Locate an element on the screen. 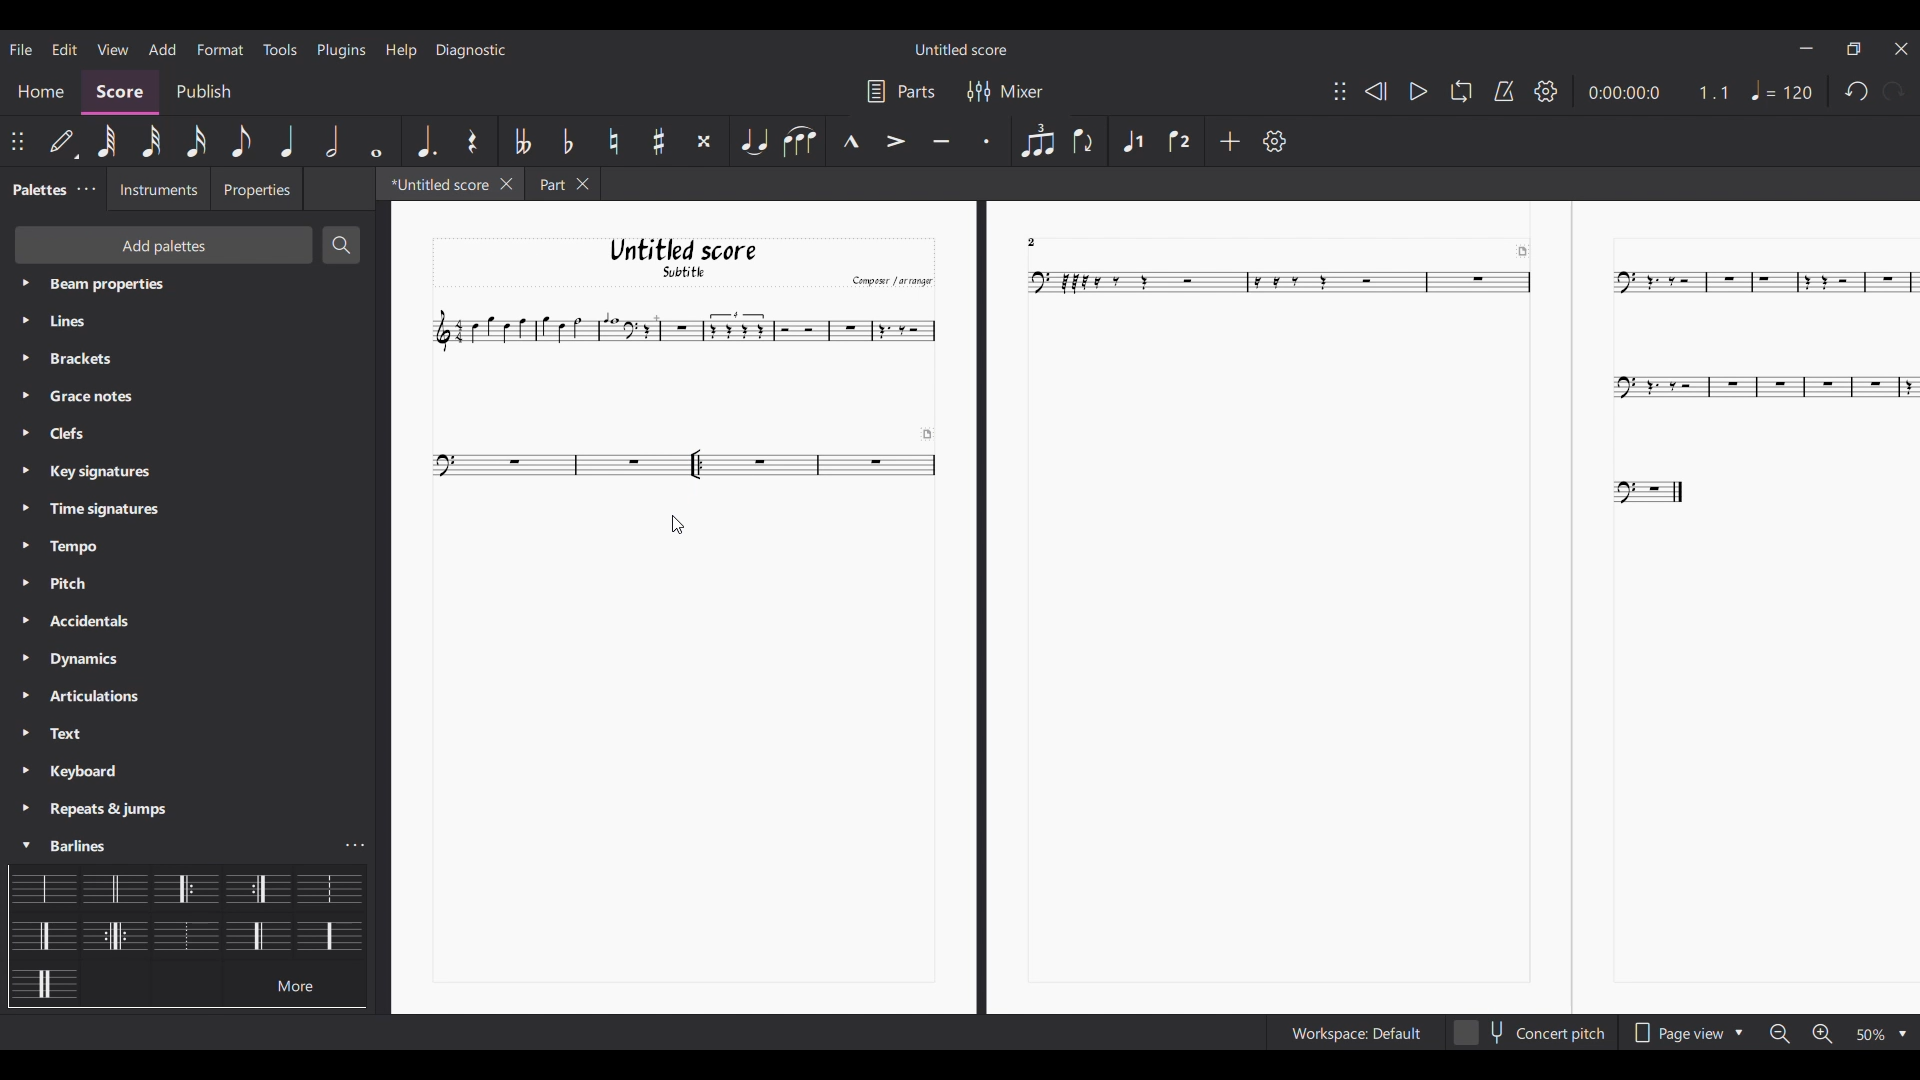 This screenshot has width=1920, height=1080. Palette settings is located at coordinates (80, 699).